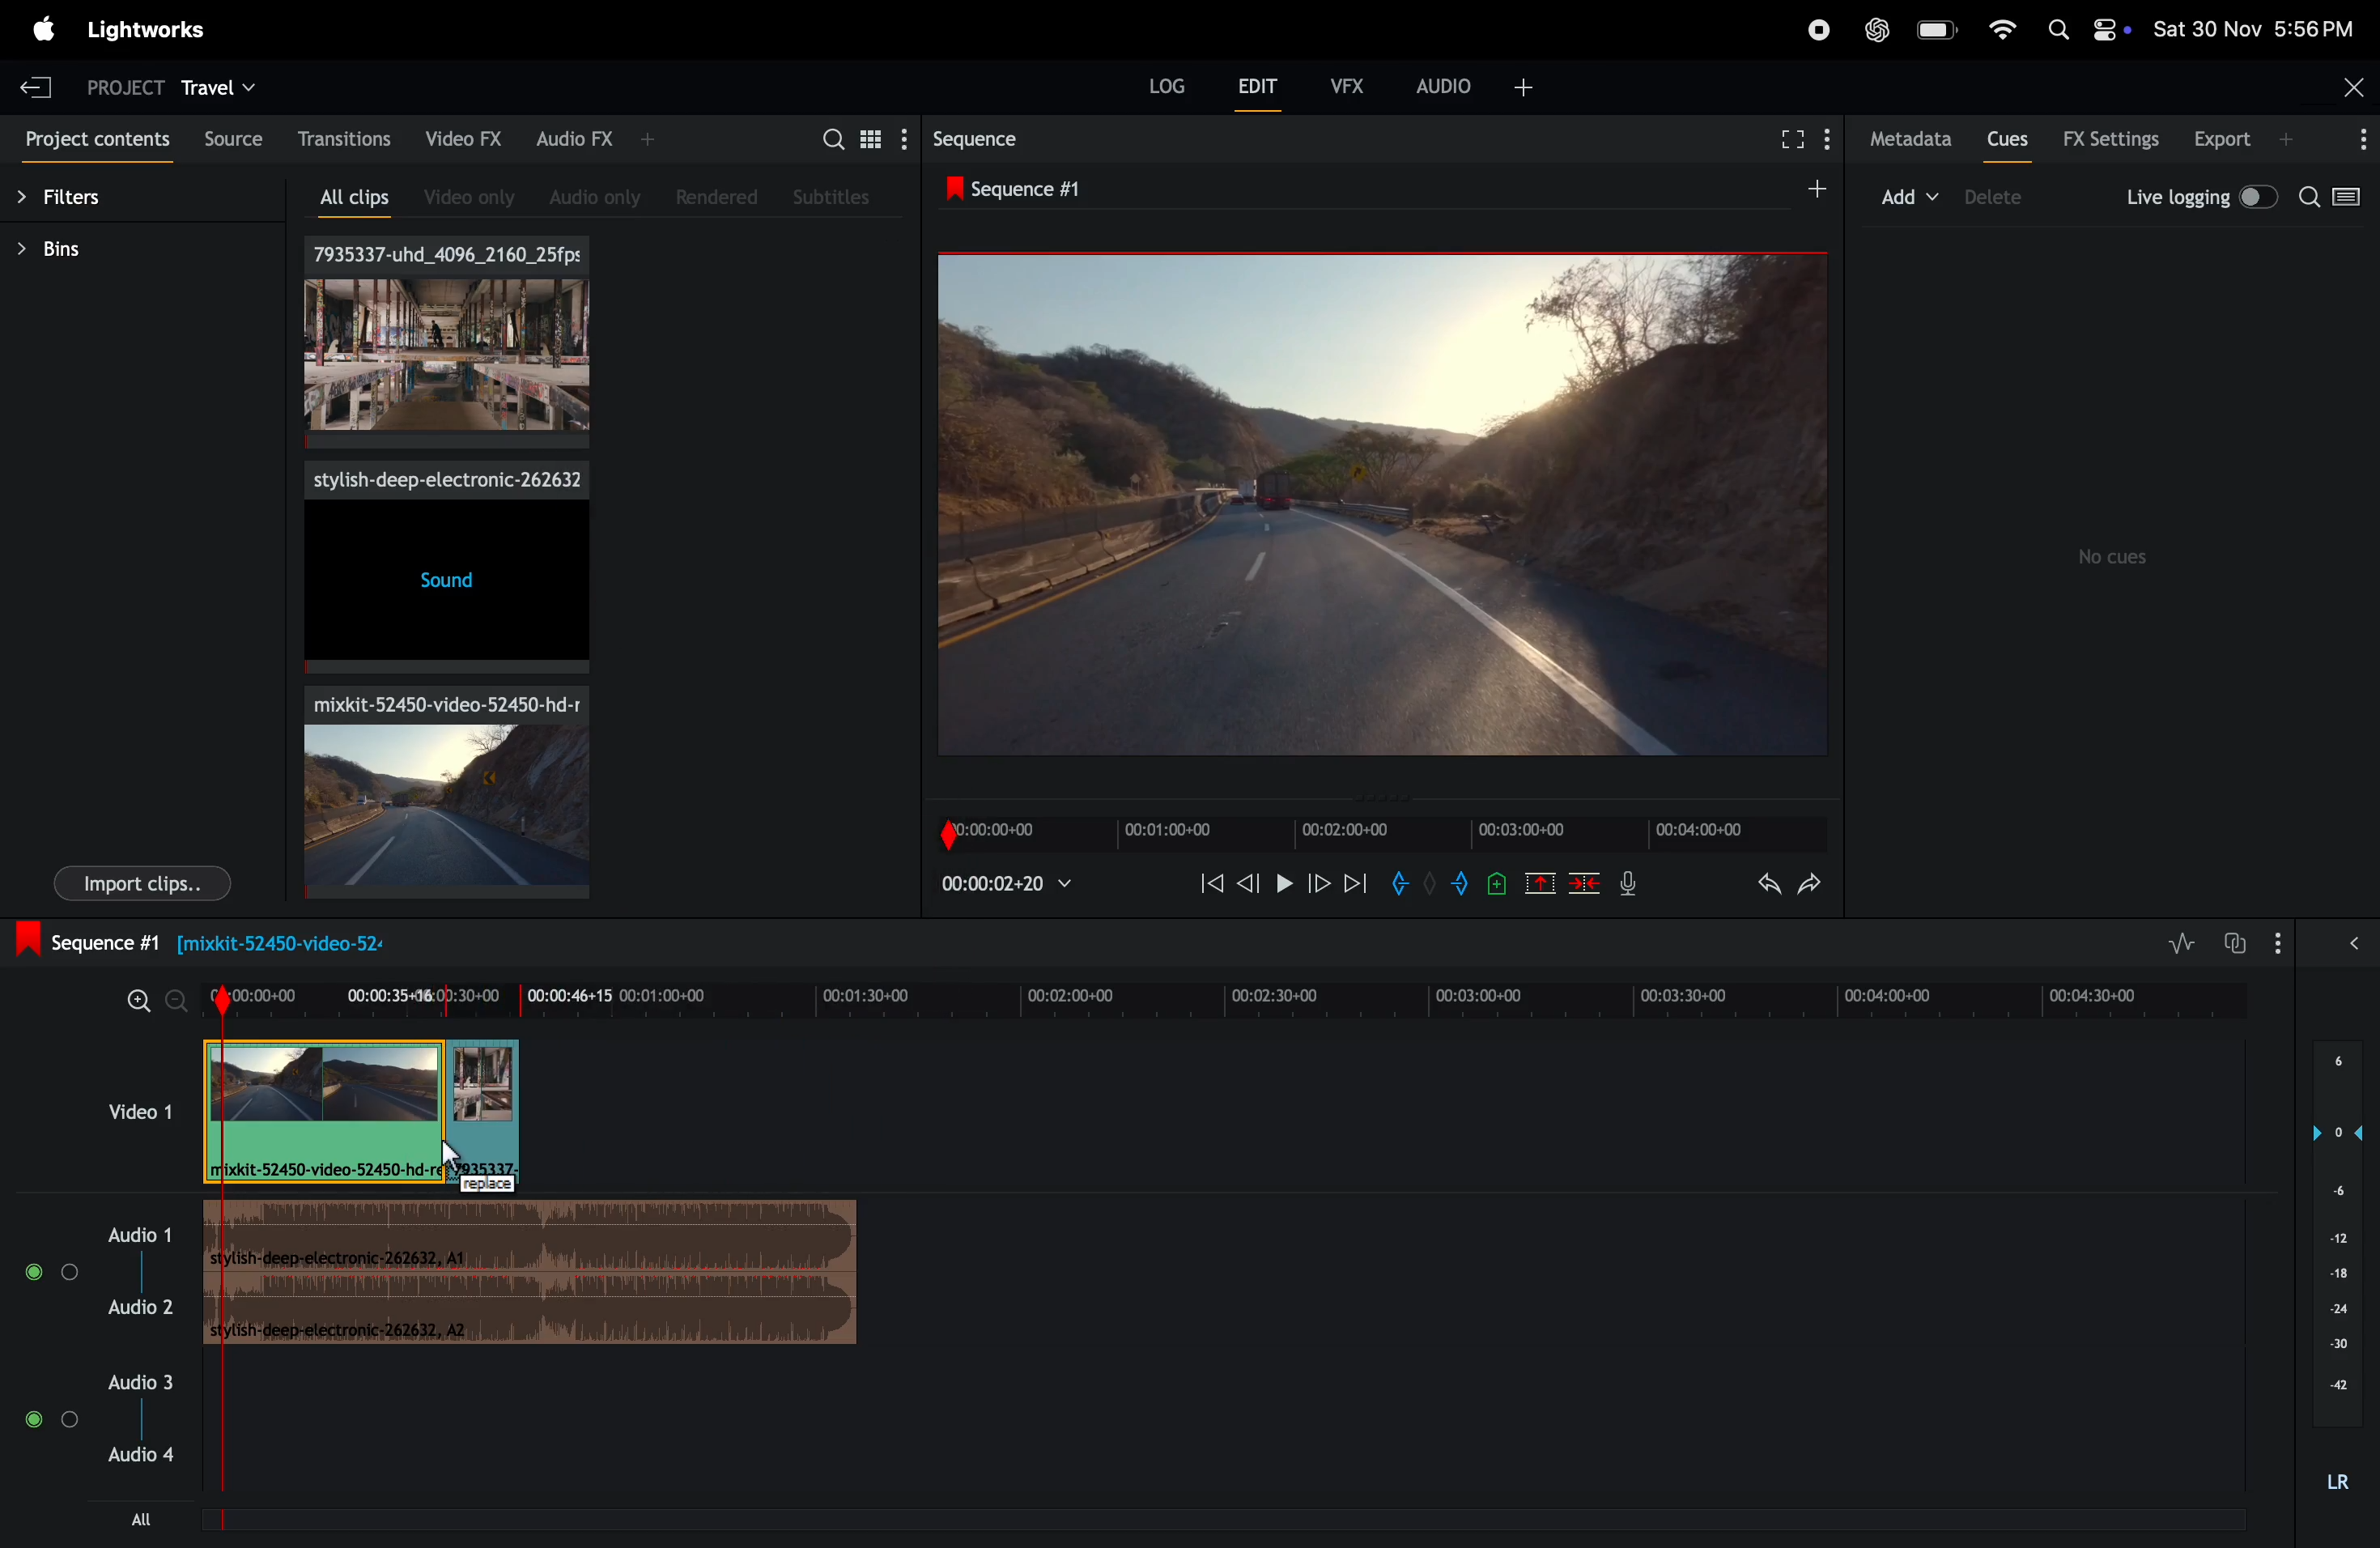 The width and height of the screenshot is (2380, 1548). What do you see at coordinates (1875, 31) in the screenshot?
I see `chatgpt` at bounding box center [1875, 31].